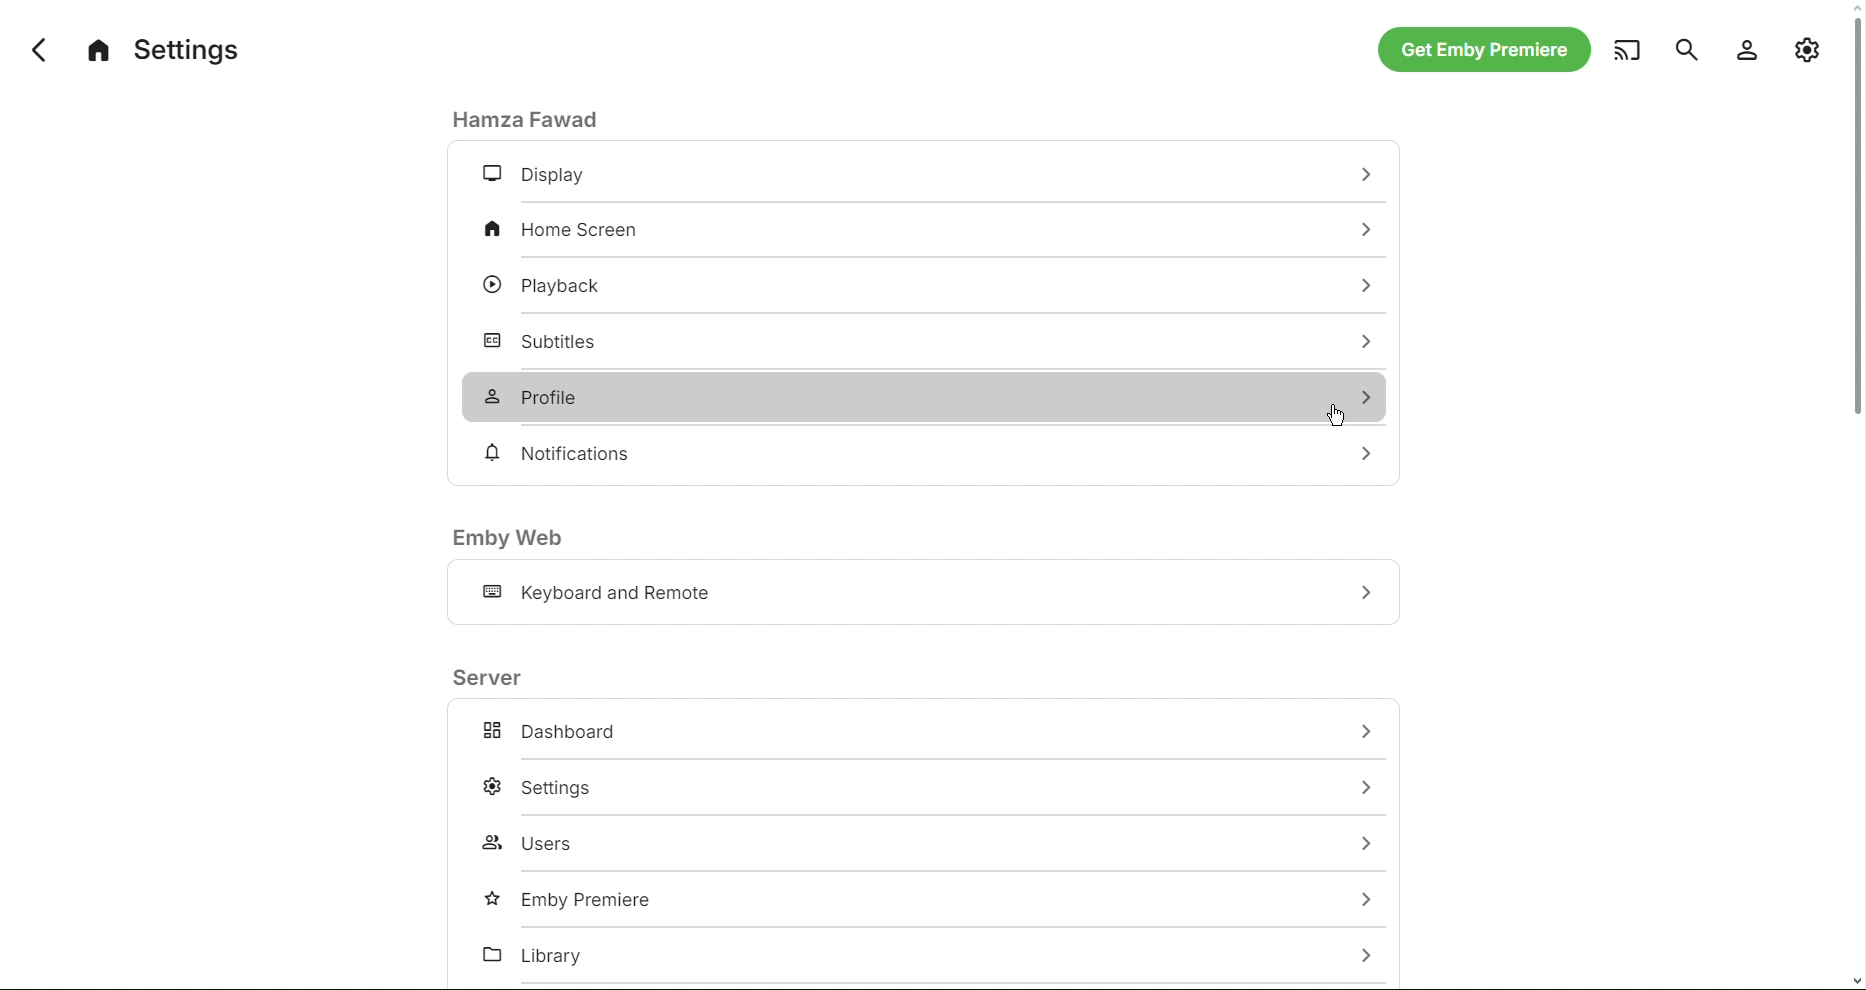  What do you see at coordinates (1371, 839) in the screenshot?
I see `go` at bounding box center [1371, 839].